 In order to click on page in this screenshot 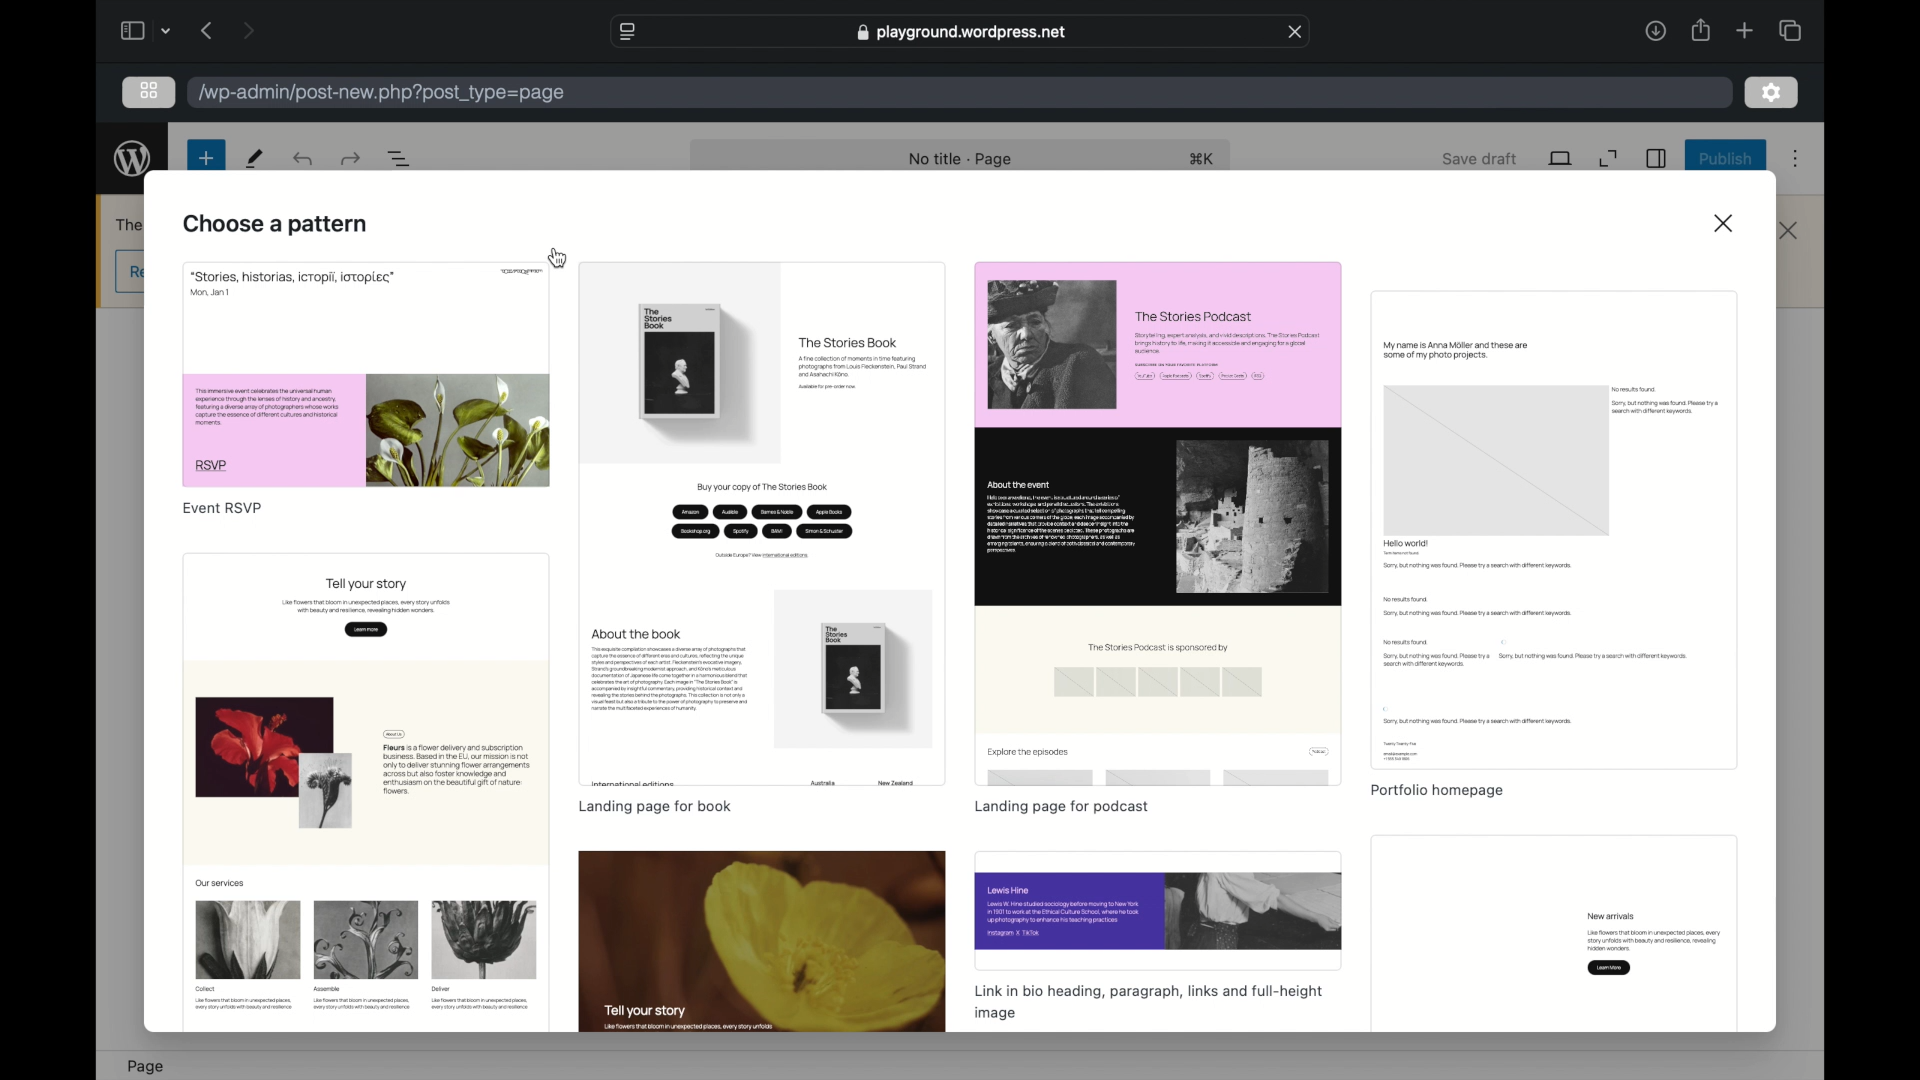, I will do `click(146, 1067)`.